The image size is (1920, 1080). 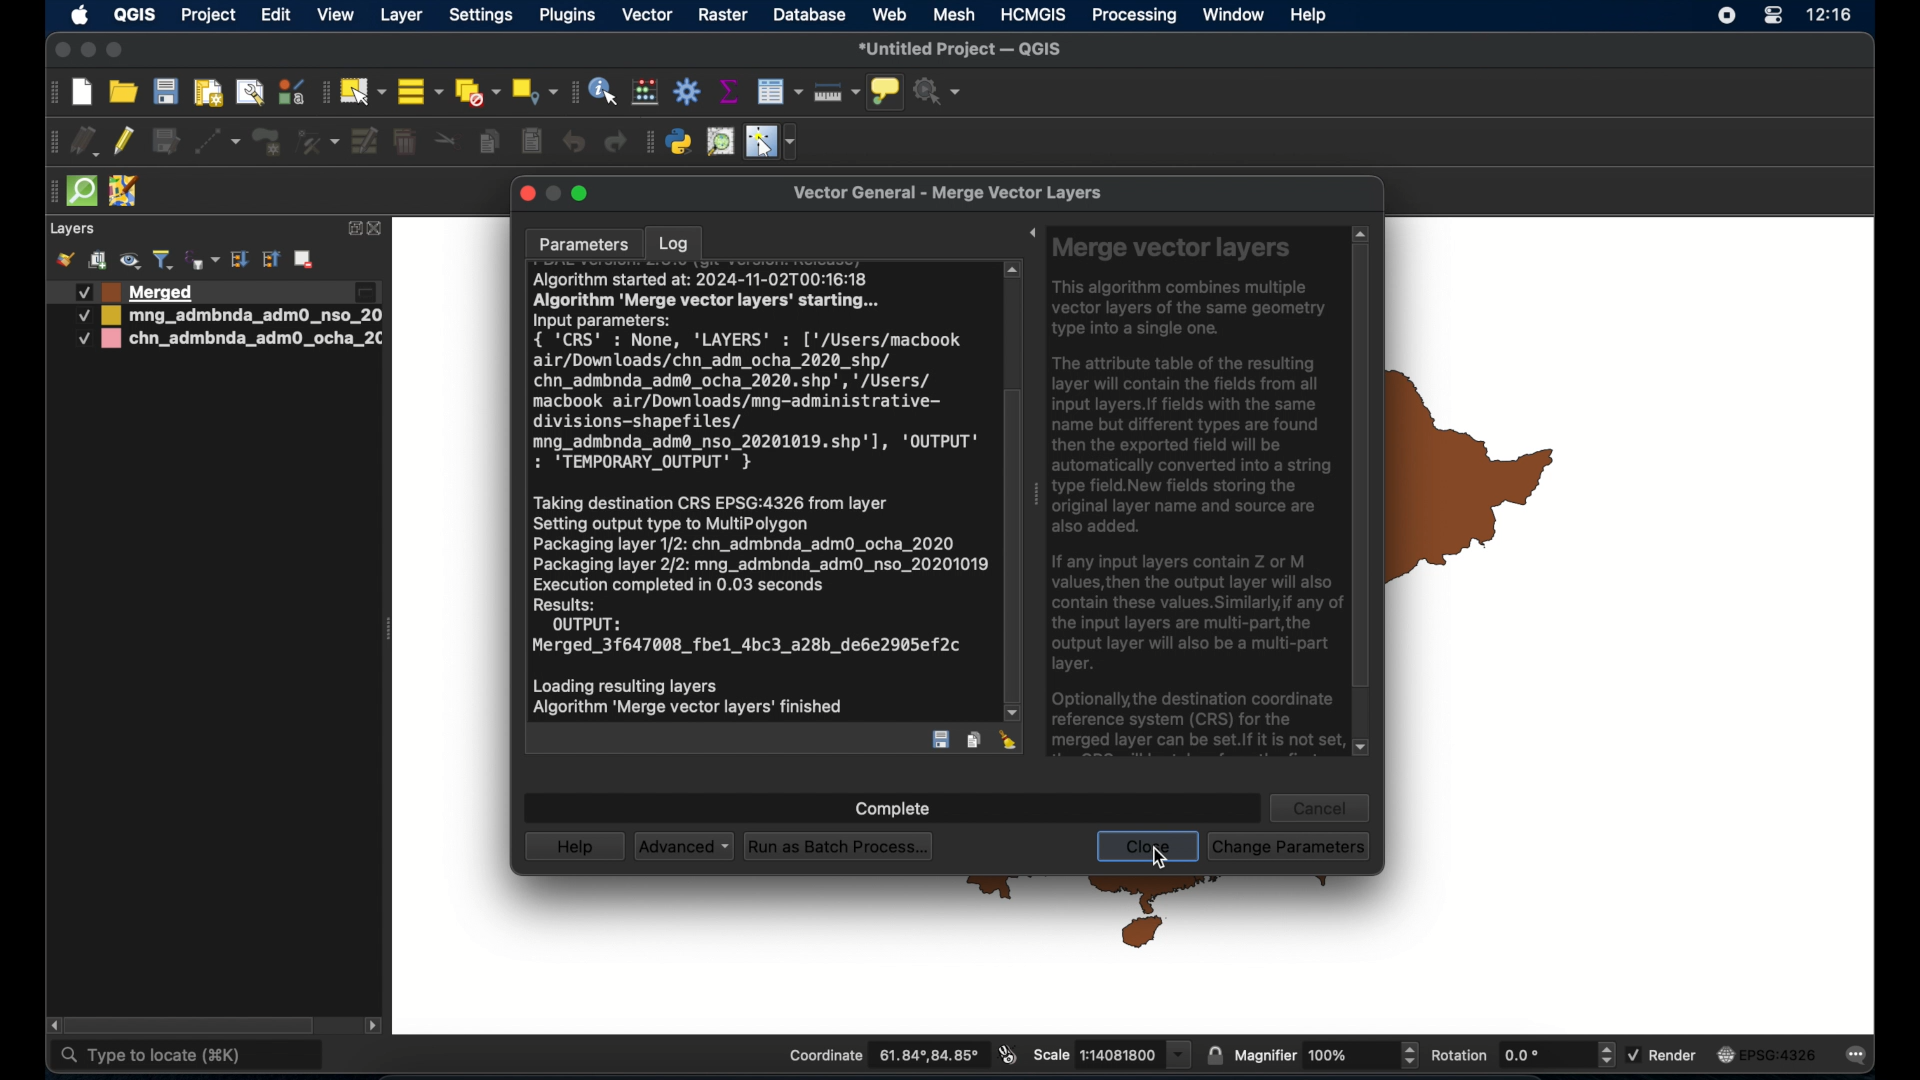 What do you see at coordinates (489, 144) in the screenshot?
I see `copy features` at bounding box center [489, 144].